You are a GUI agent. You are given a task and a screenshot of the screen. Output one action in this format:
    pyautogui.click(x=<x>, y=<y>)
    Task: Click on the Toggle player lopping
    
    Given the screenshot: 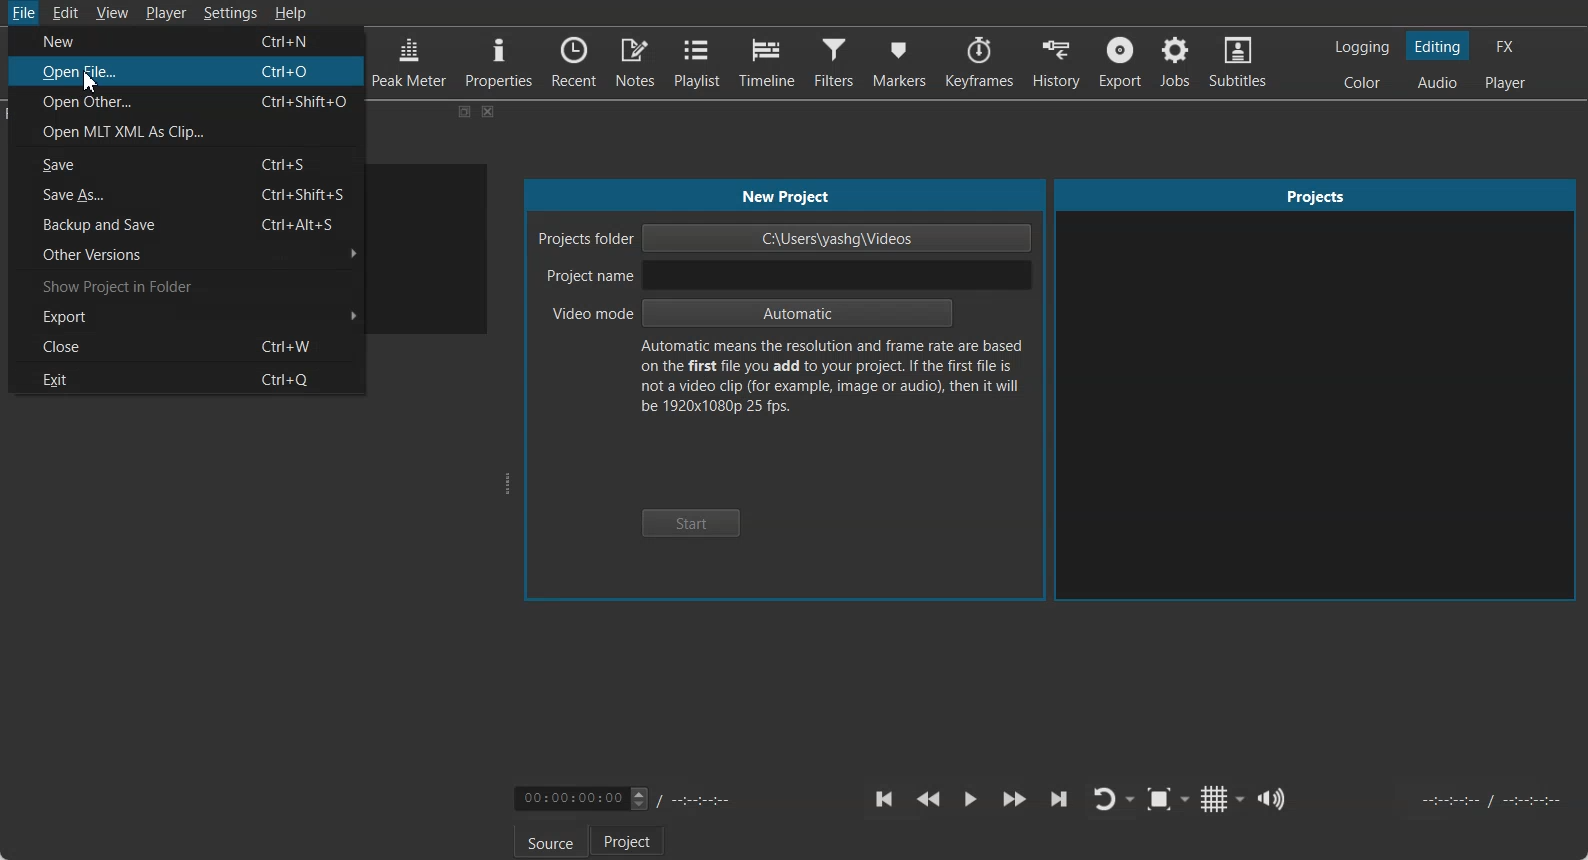 What is the action you would take?
    pyautogui.click(x=1101, y=800)
    